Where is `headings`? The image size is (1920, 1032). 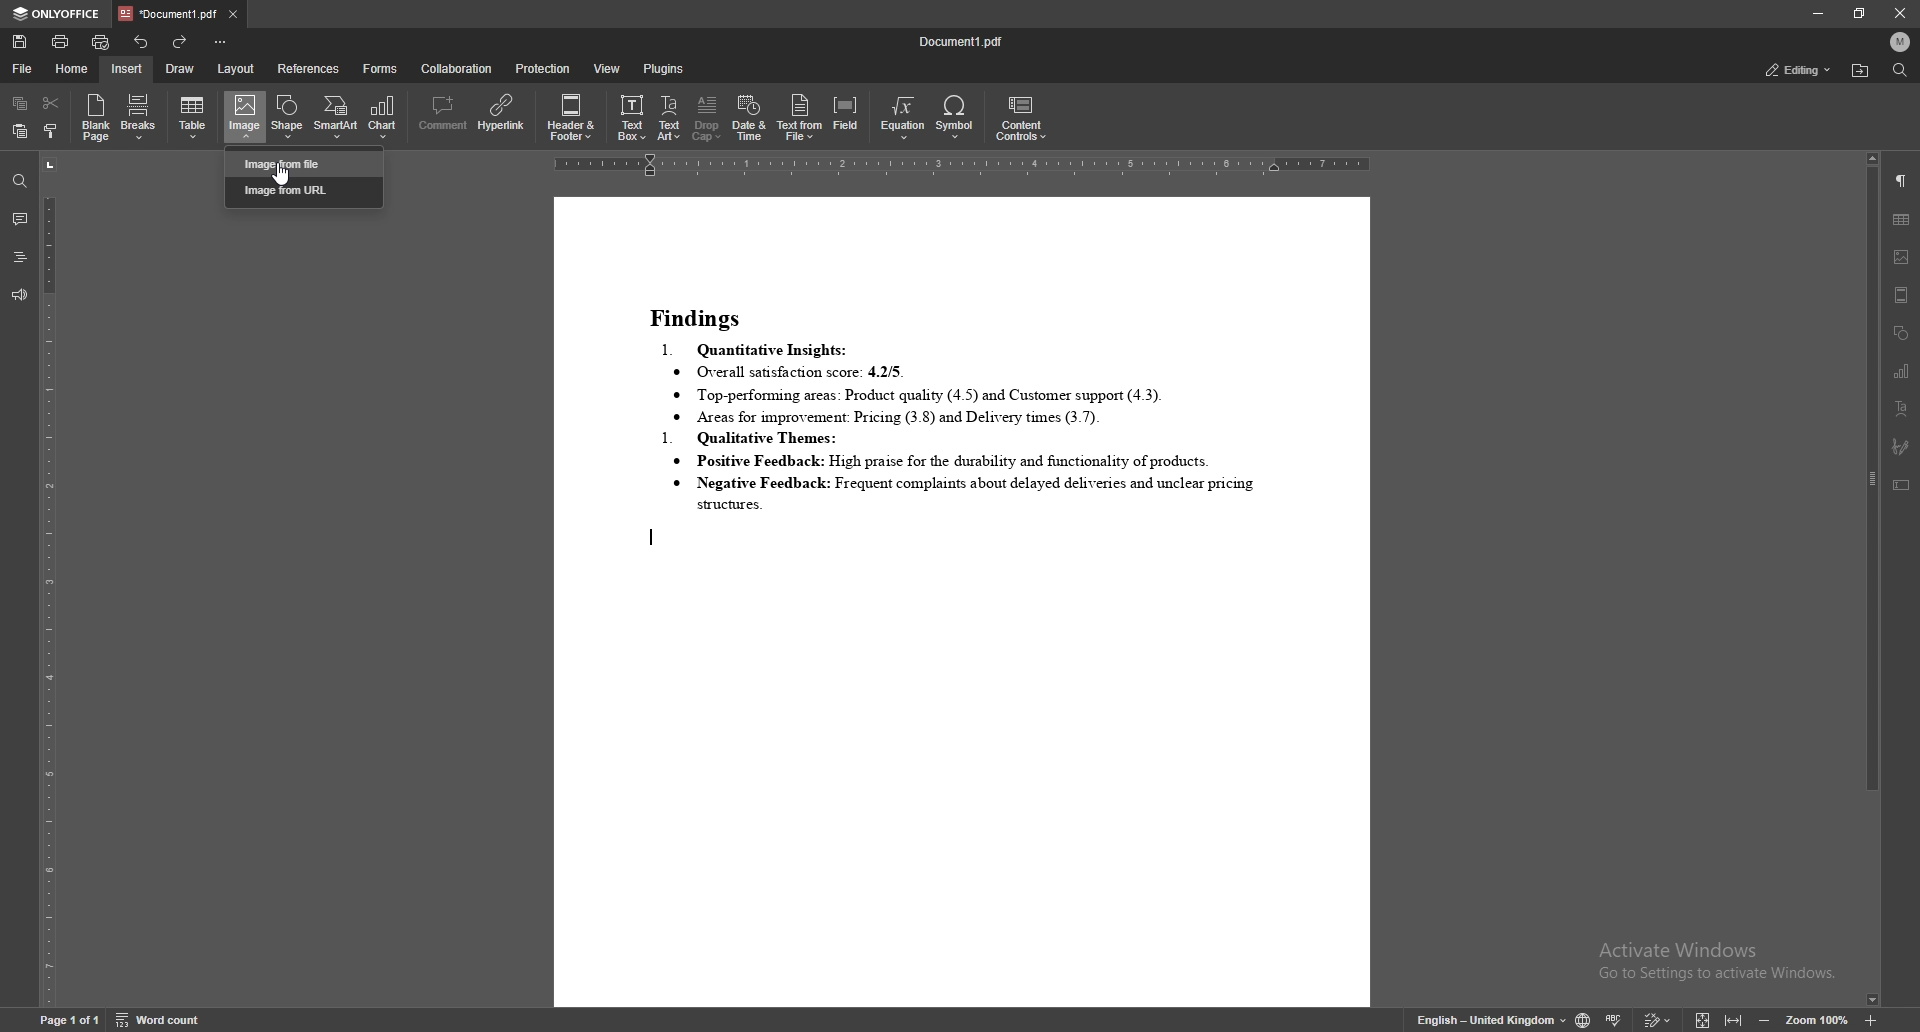
headings is located at coordinates (20, 258).